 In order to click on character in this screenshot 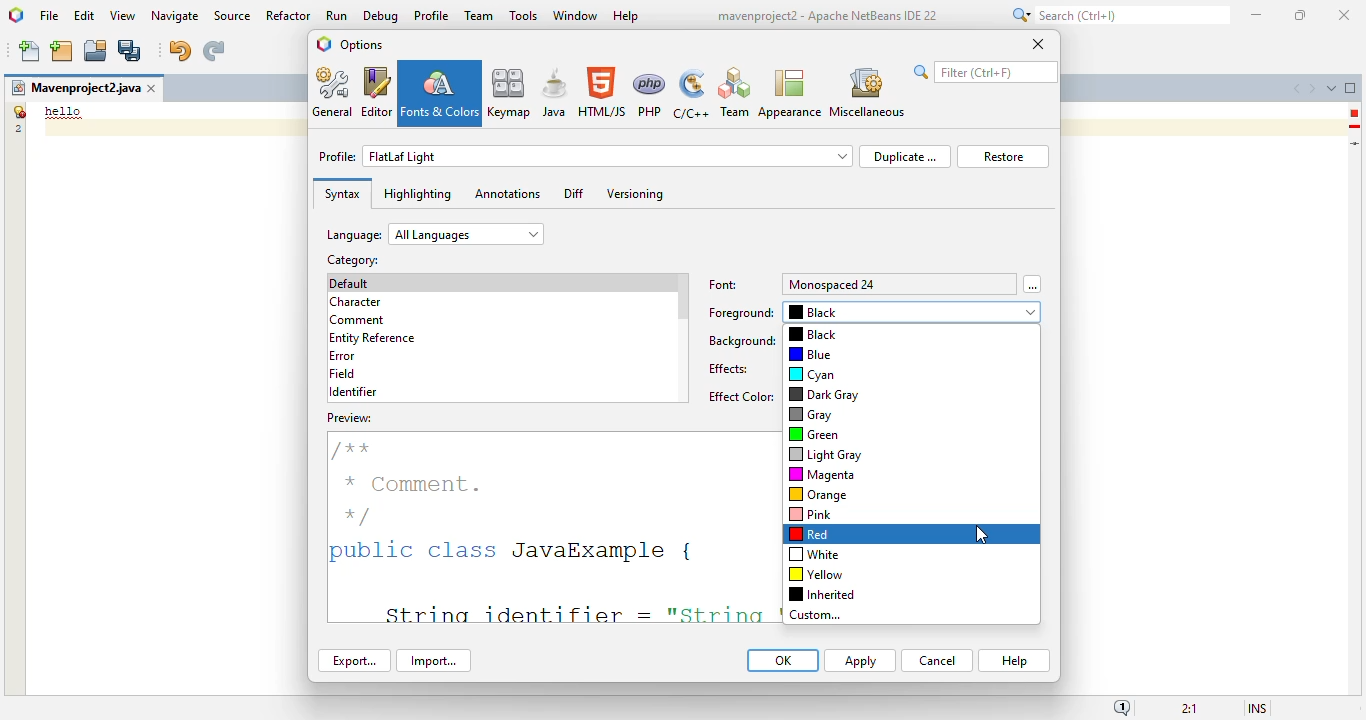, I will do `click(355, 302)`.